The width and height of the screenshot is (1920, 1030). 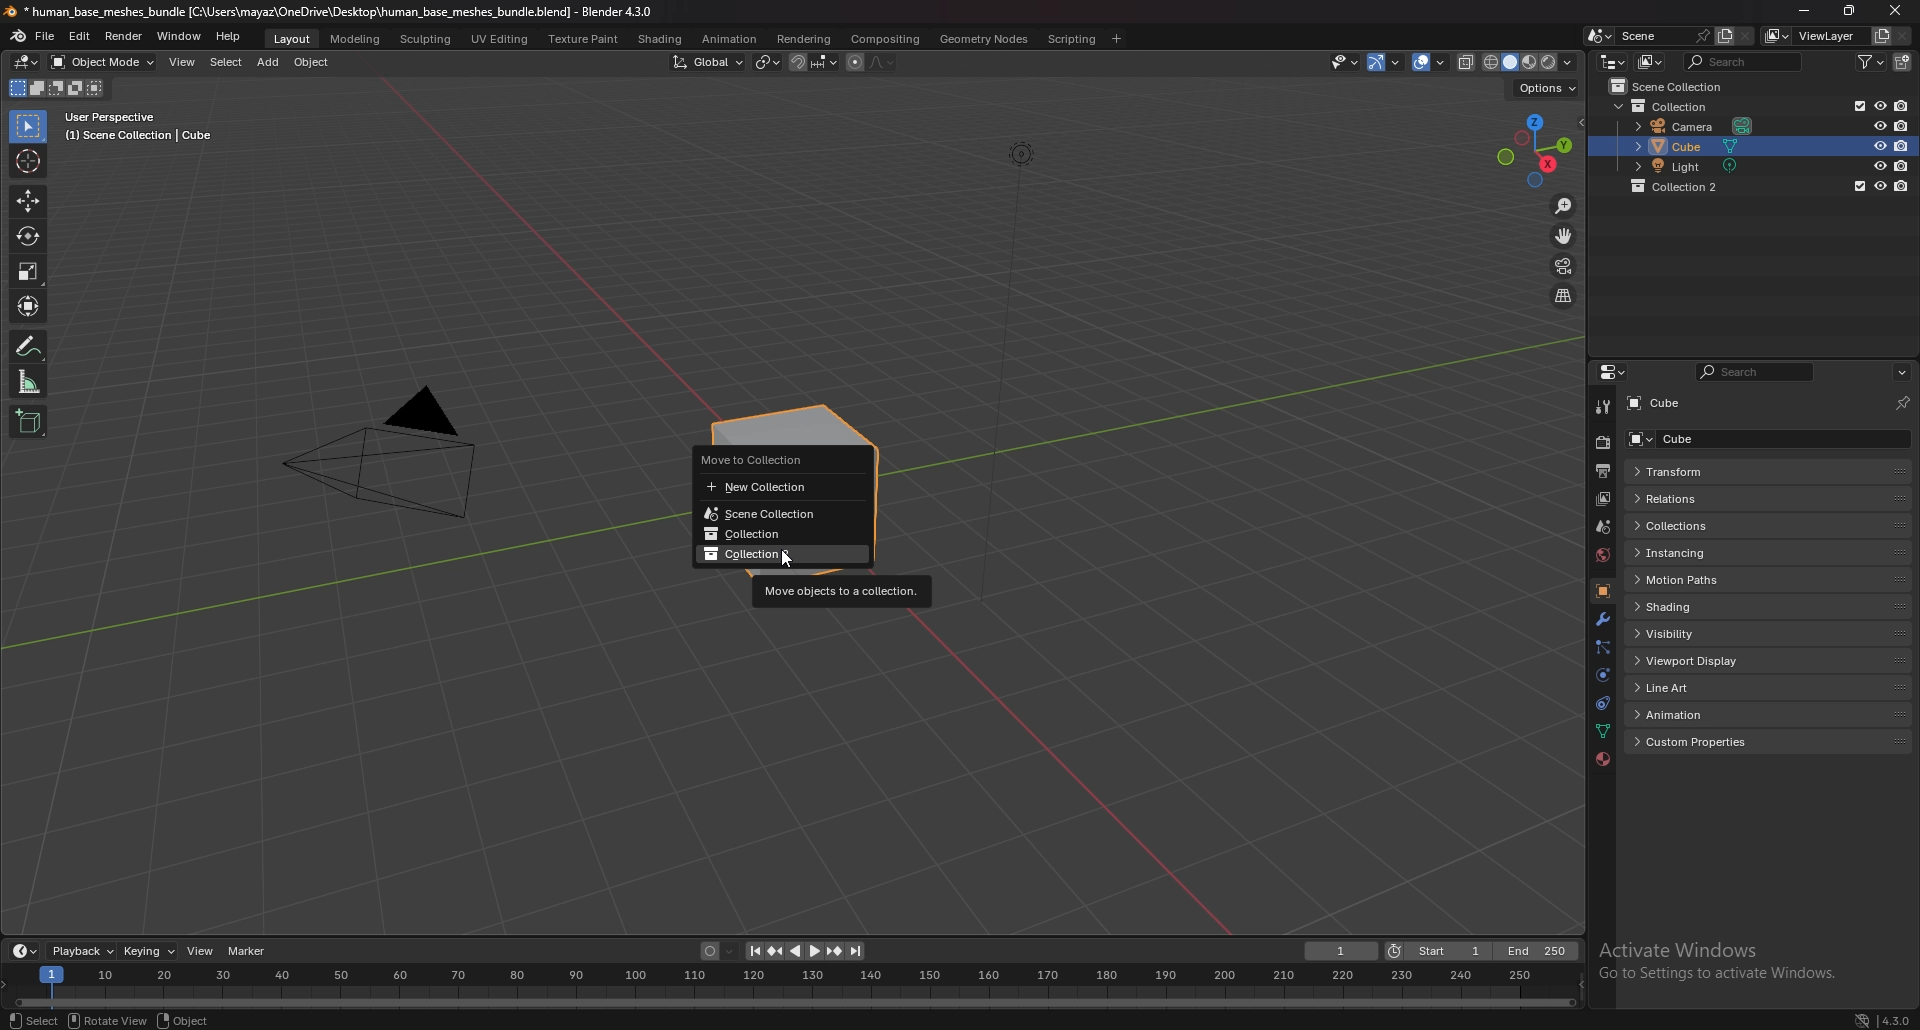 What do you see at coordinates (57, 90) in the screenshot?
I see `mode` at bounding box center [57, 90].